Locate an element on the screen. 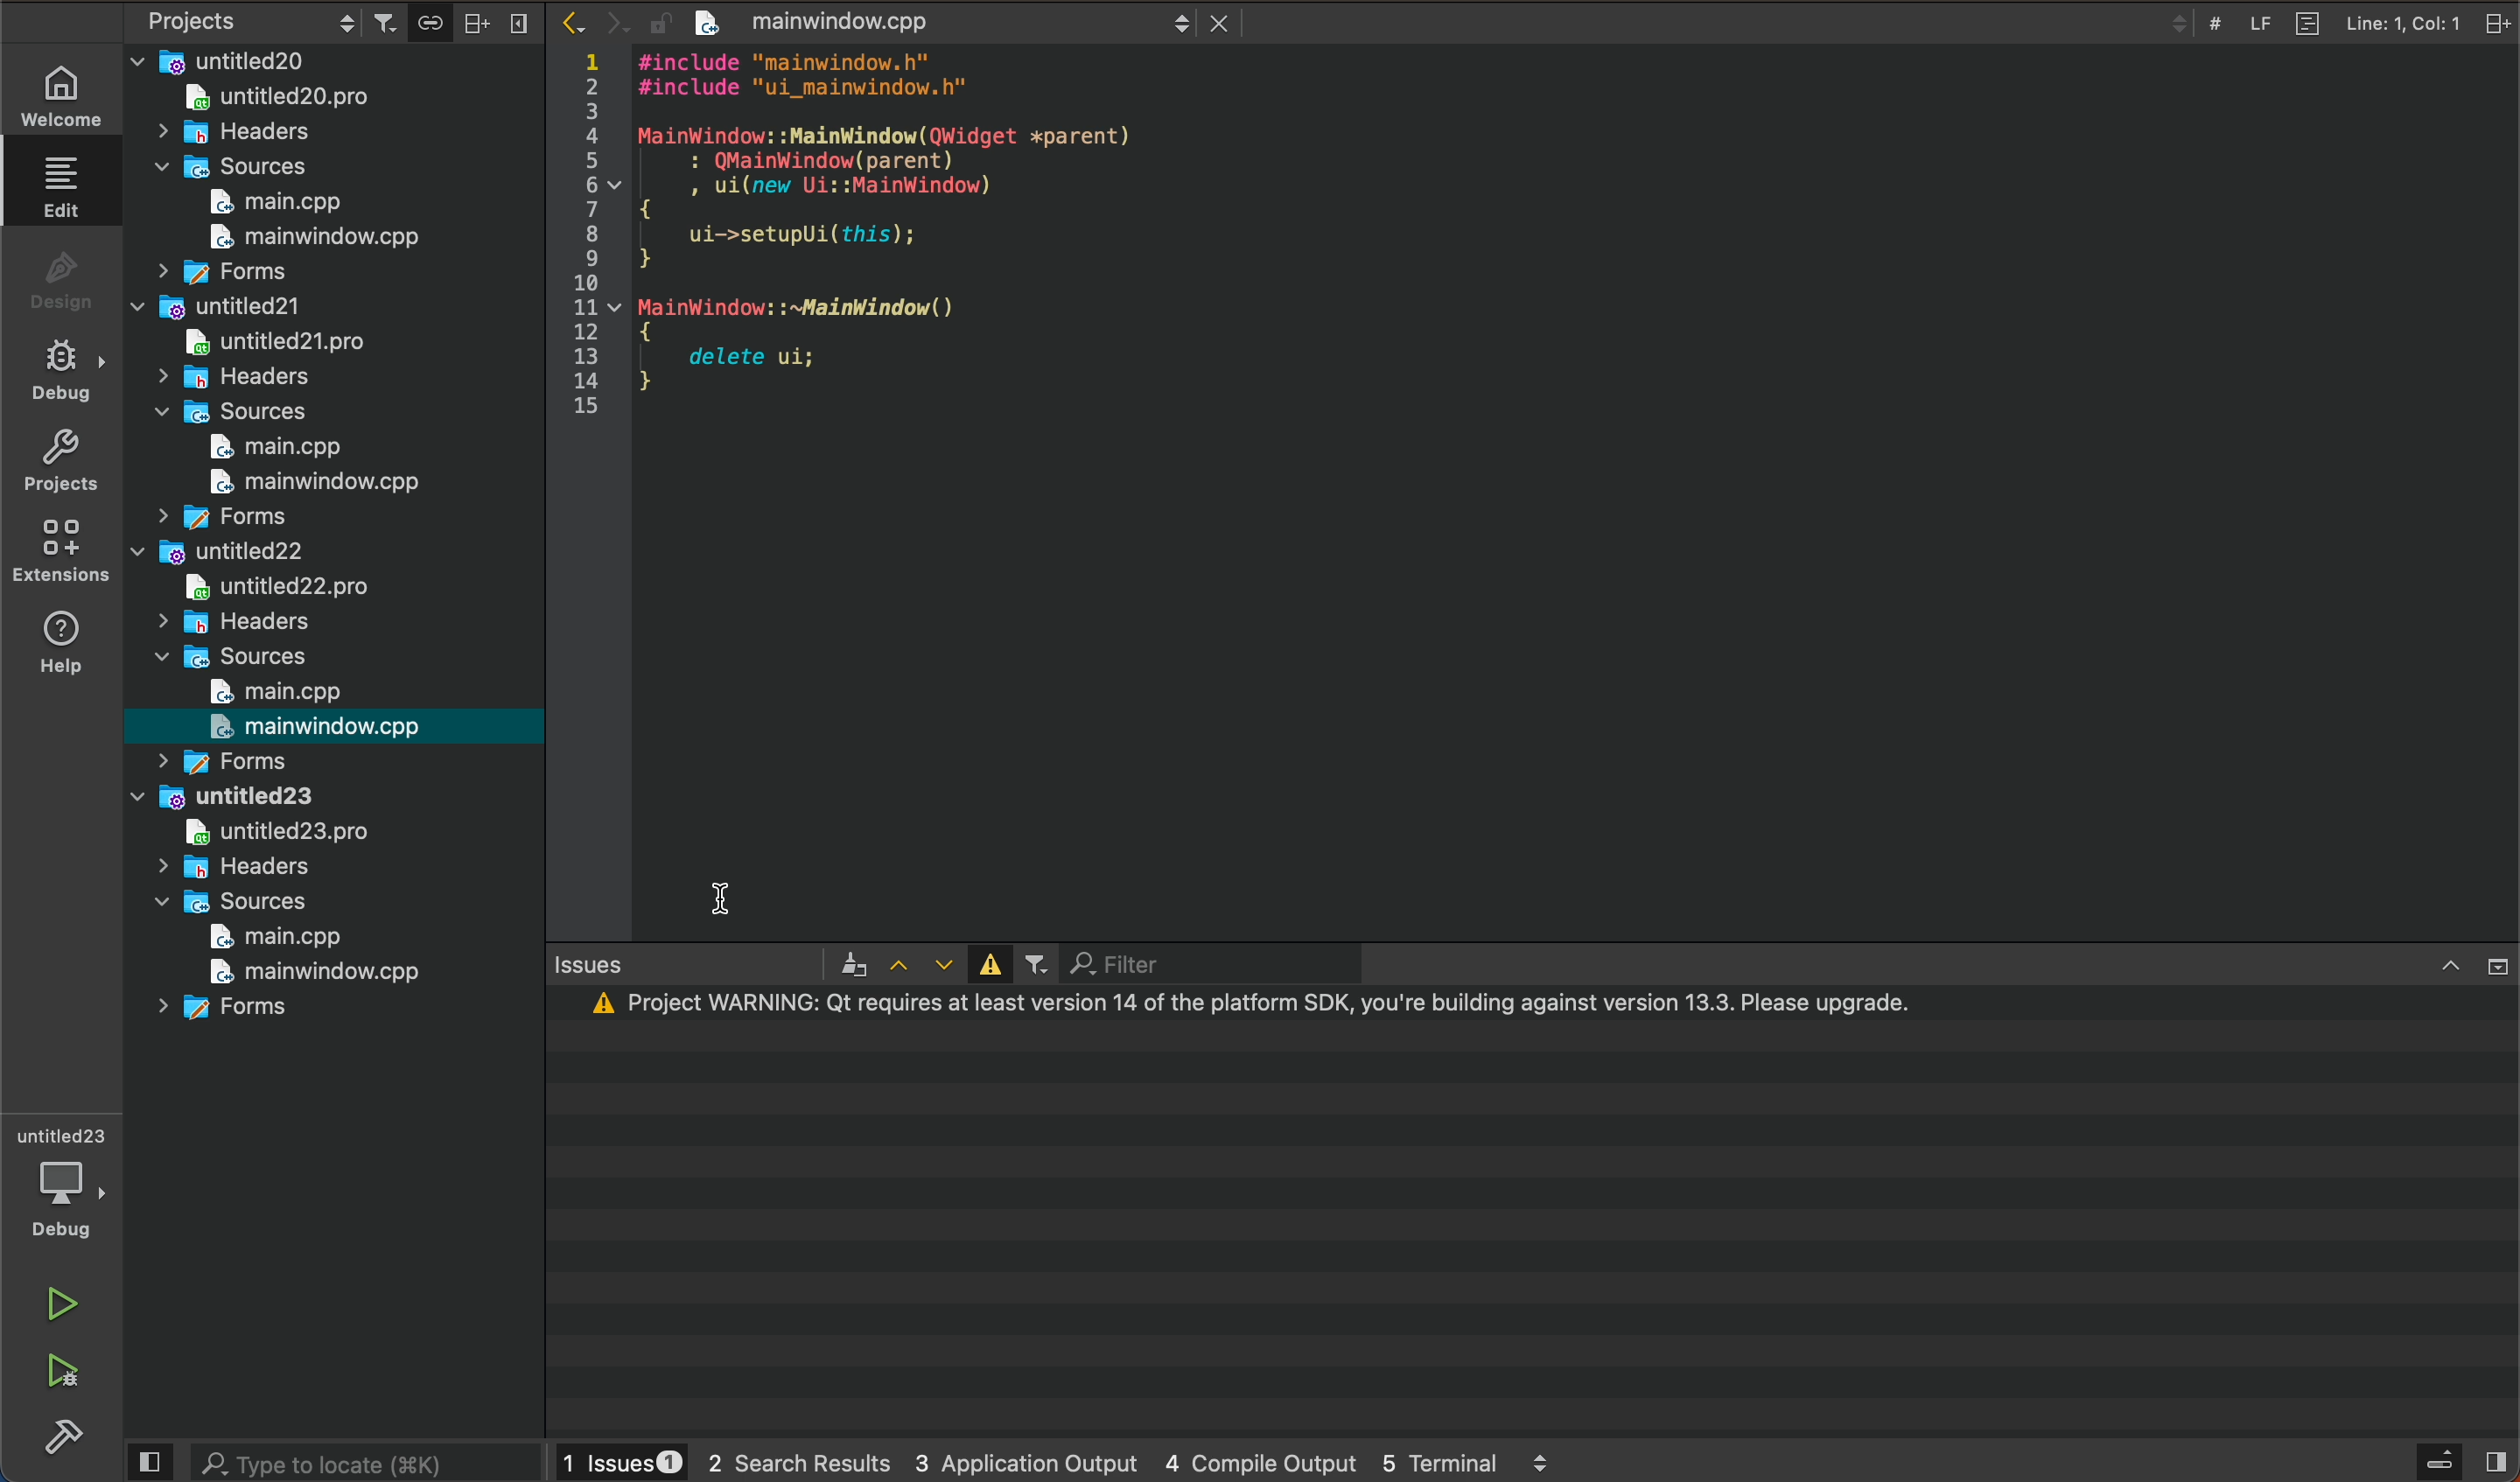 The image size is (2520, 1482). untitled21 is located at coordinates (215, 305).